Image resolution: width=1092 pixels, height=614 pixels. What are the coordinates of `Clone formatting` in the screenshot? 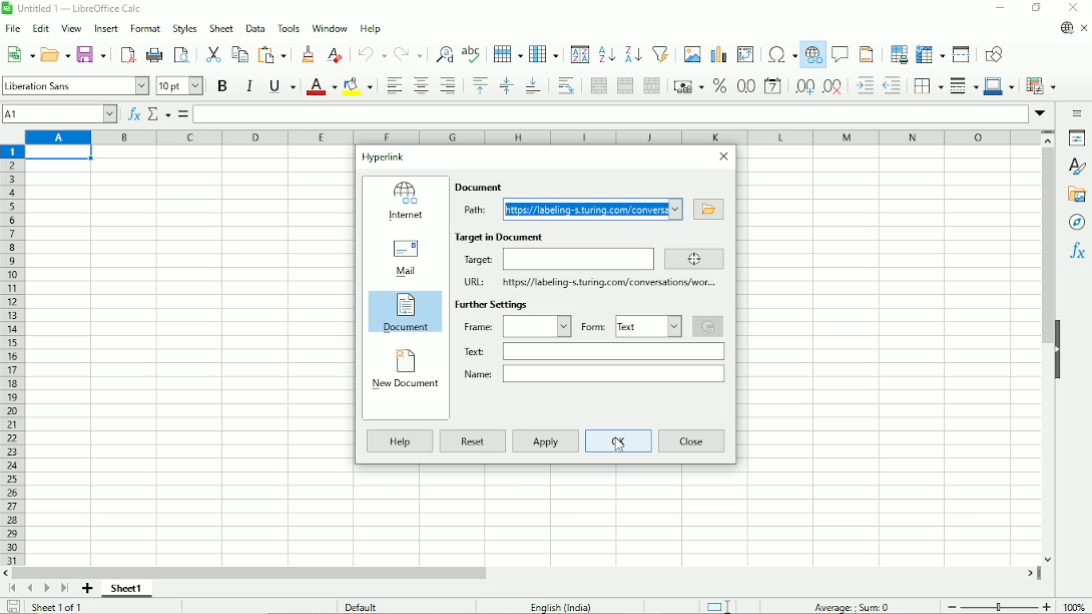 It's located at (308, 54).